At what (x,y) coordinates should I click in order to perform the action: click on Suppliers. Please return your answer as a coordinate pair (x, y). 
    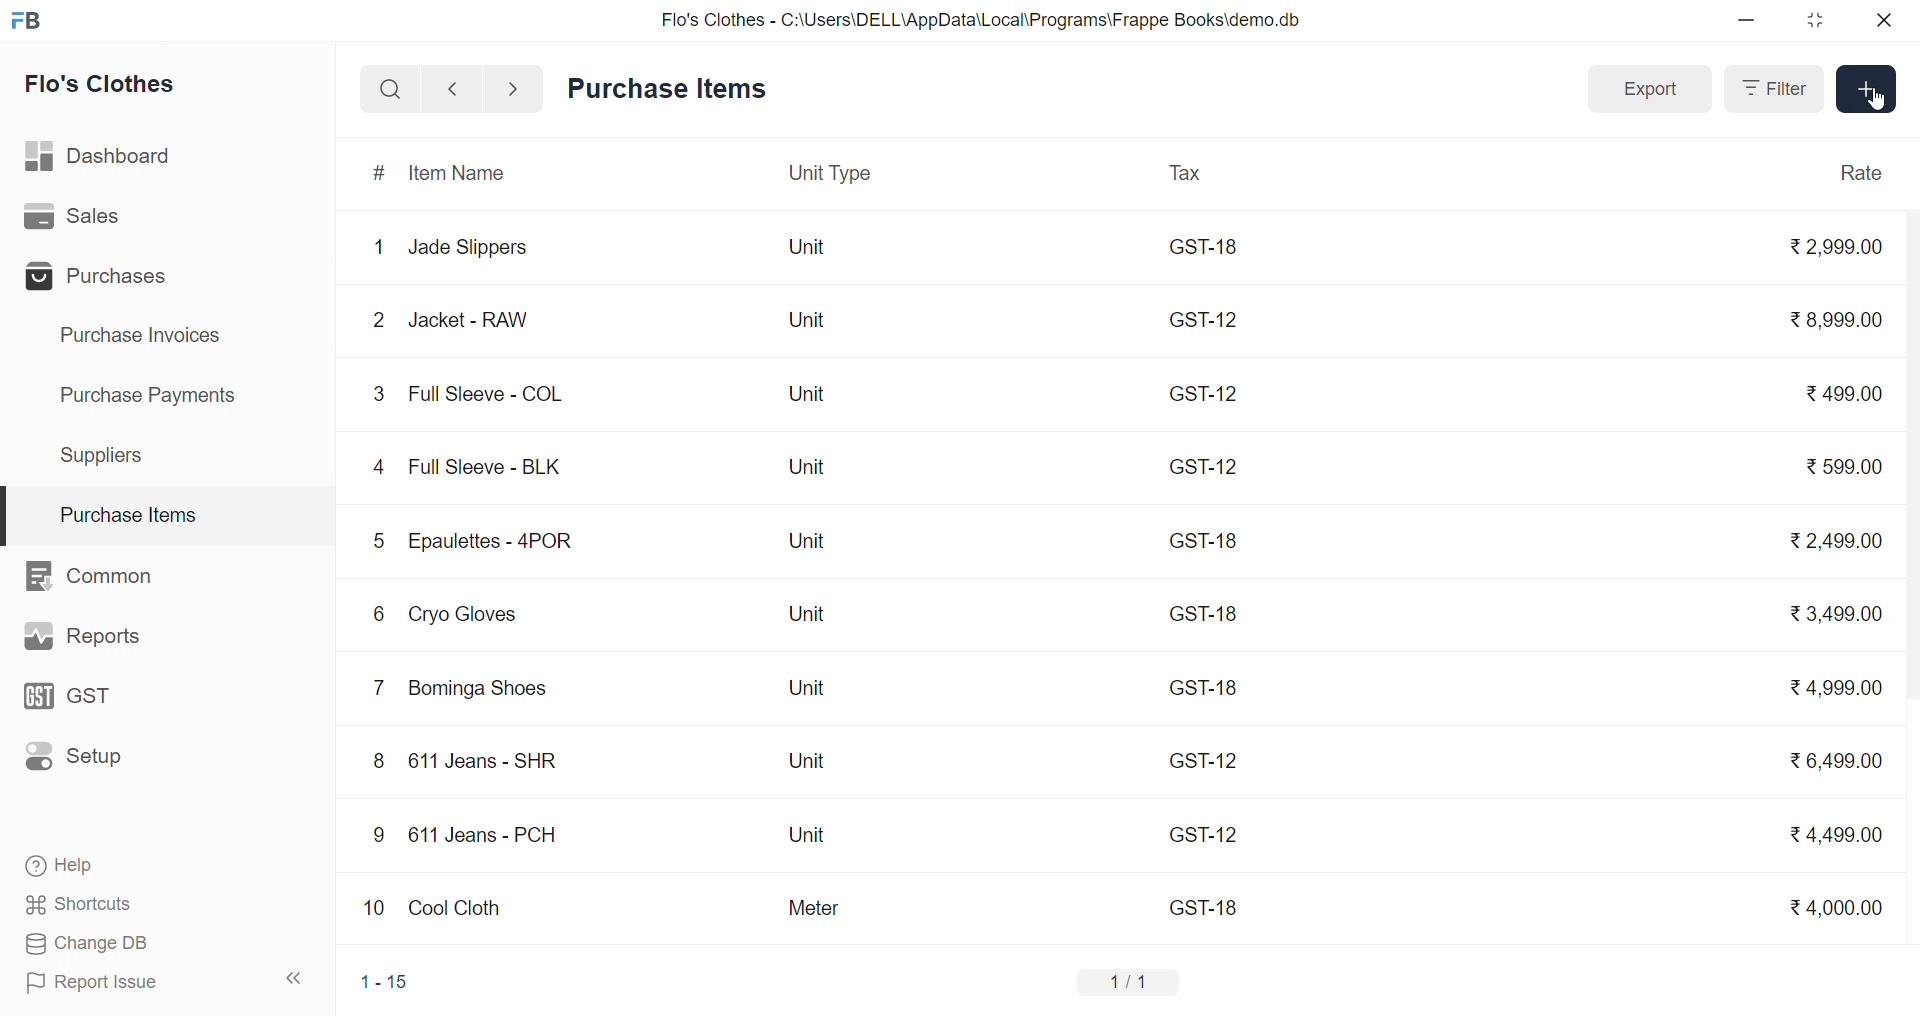
    Looking at the image, I should click on (110, 454).